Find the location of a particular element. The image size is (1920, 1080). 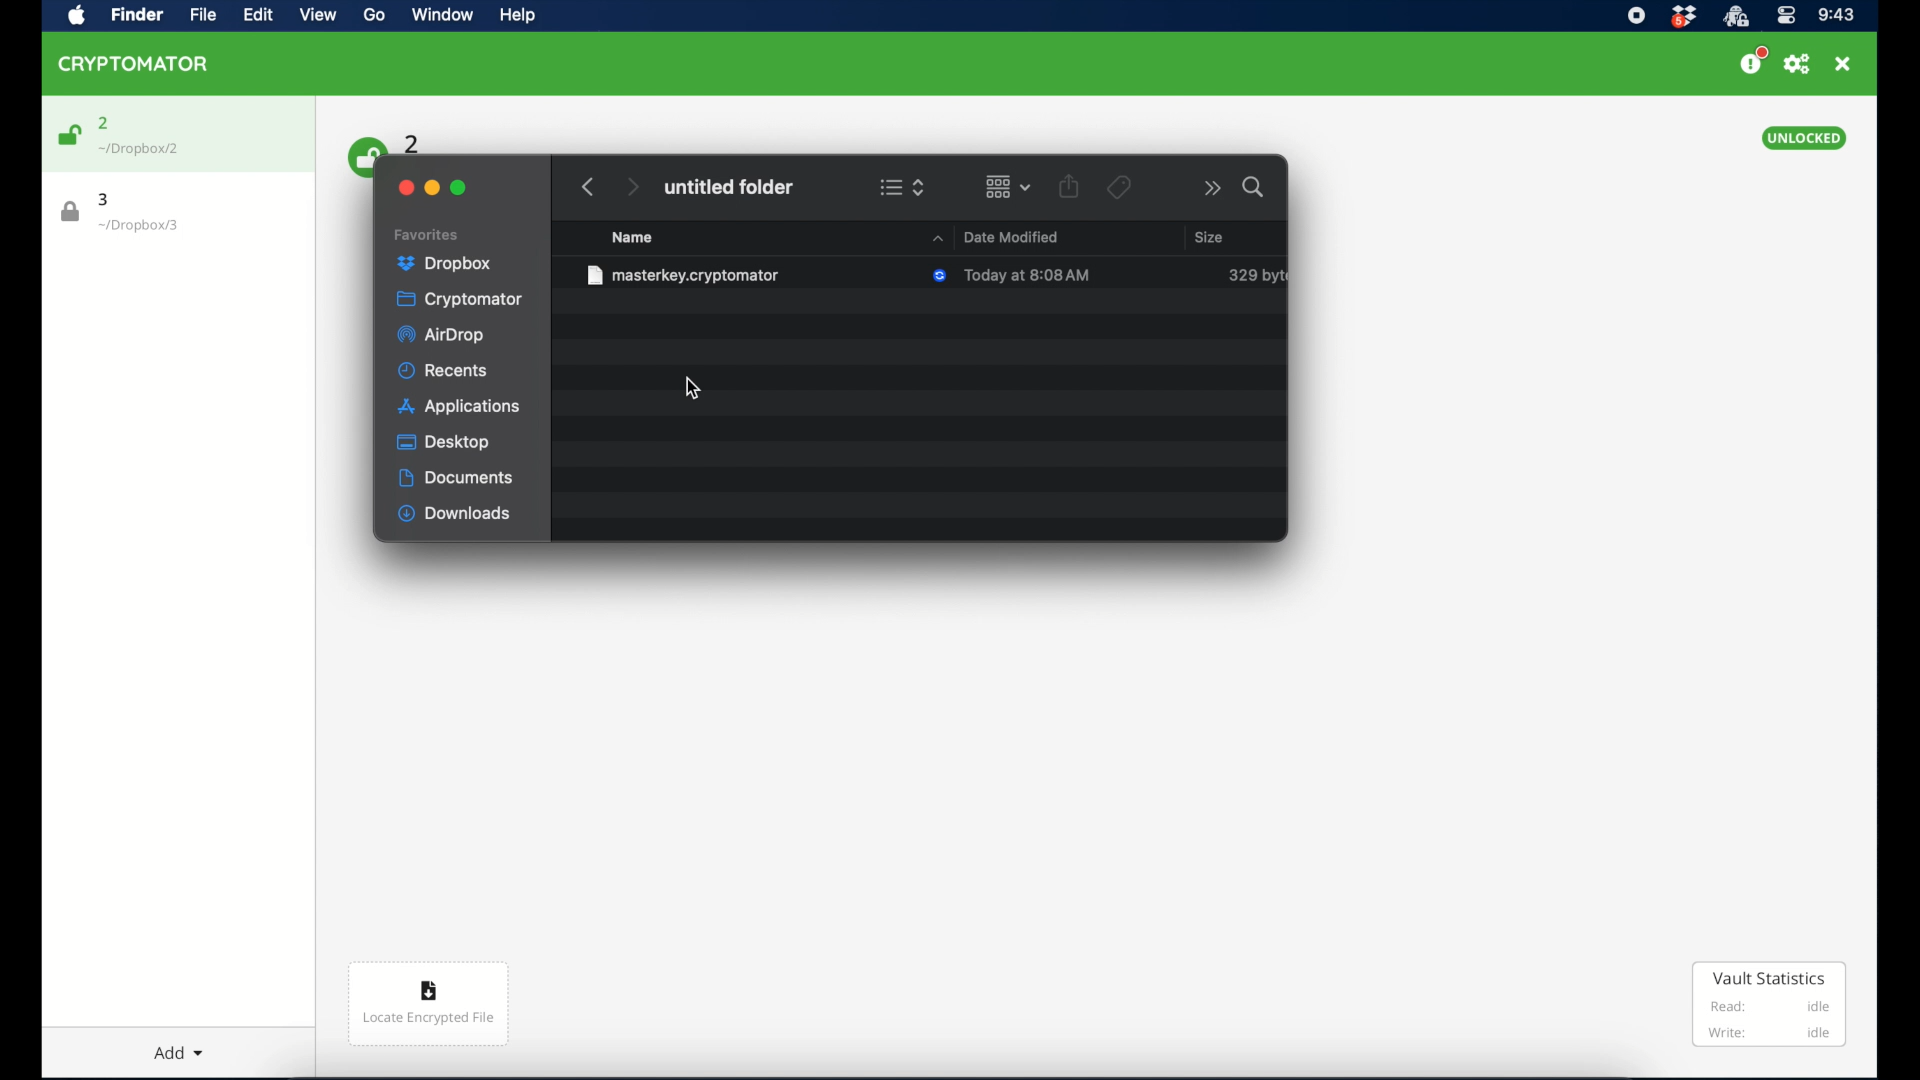

minimize is located at coordinates (432, 188).